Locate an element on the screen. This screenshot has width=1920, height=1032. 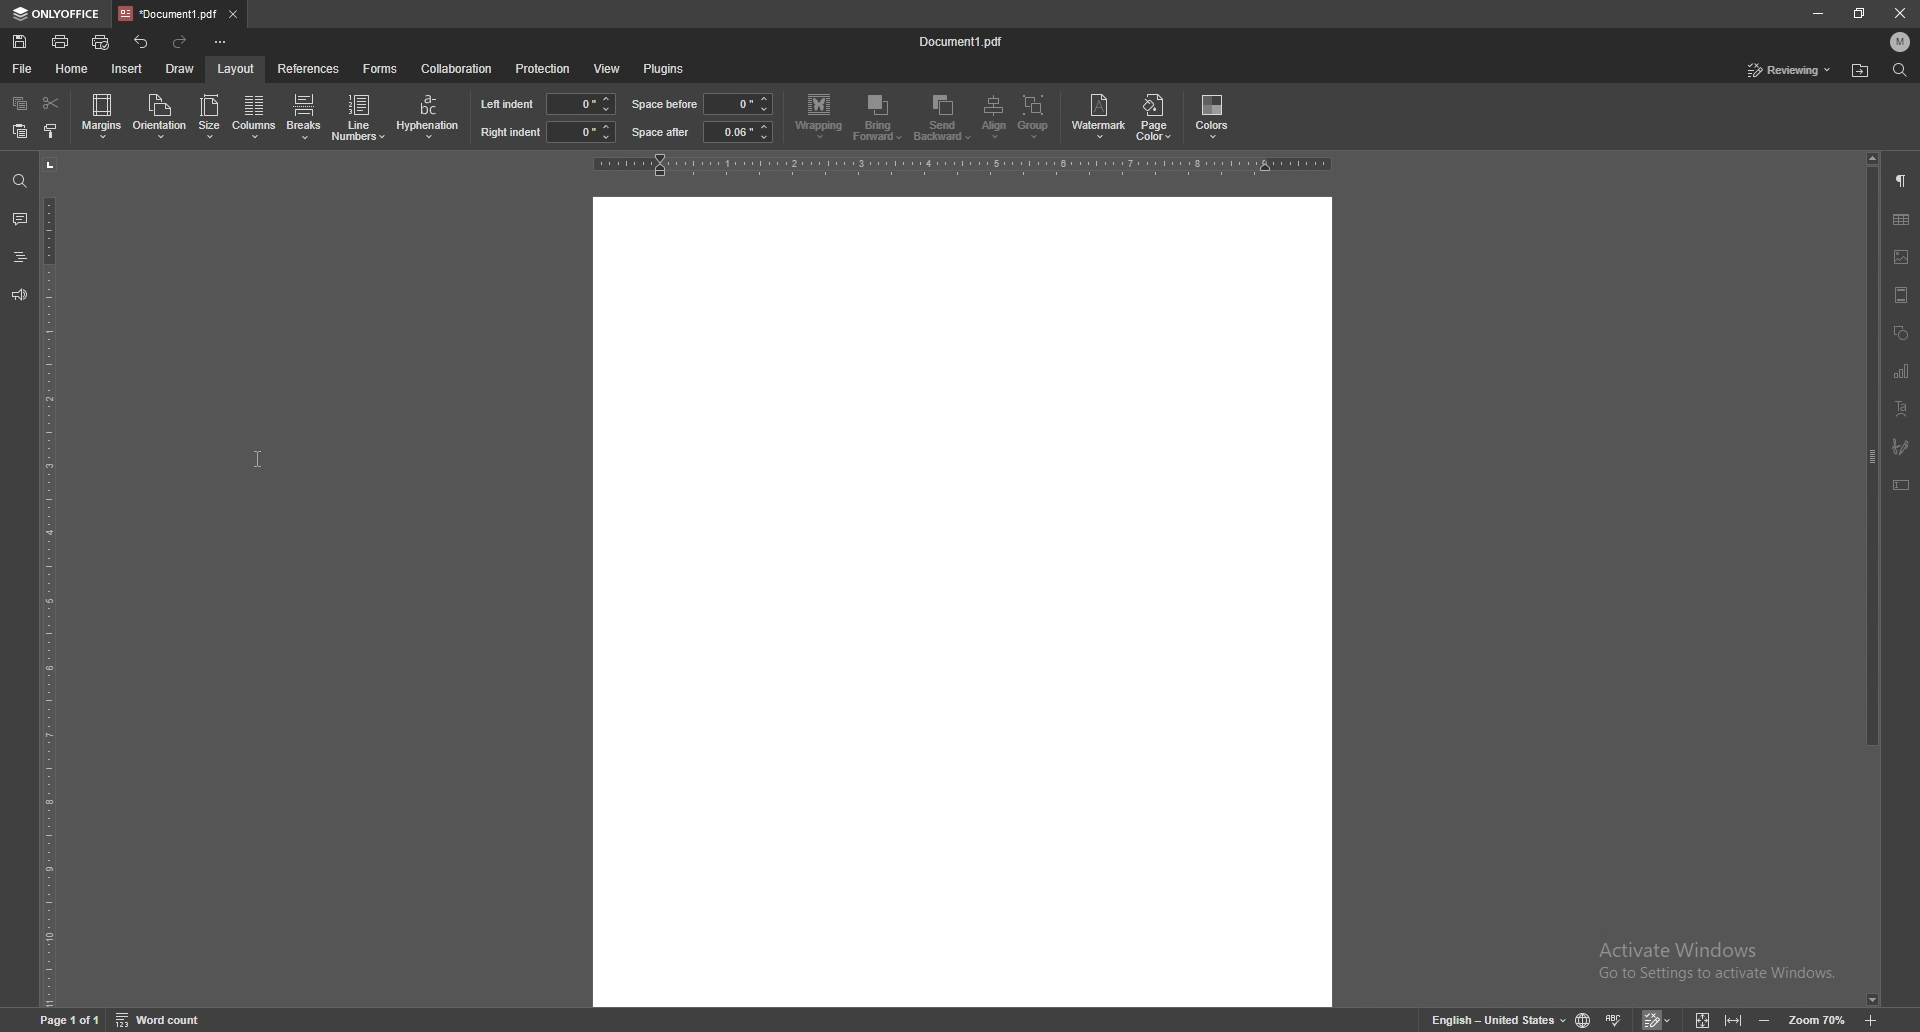
space after is located at coordinates (661, 132).